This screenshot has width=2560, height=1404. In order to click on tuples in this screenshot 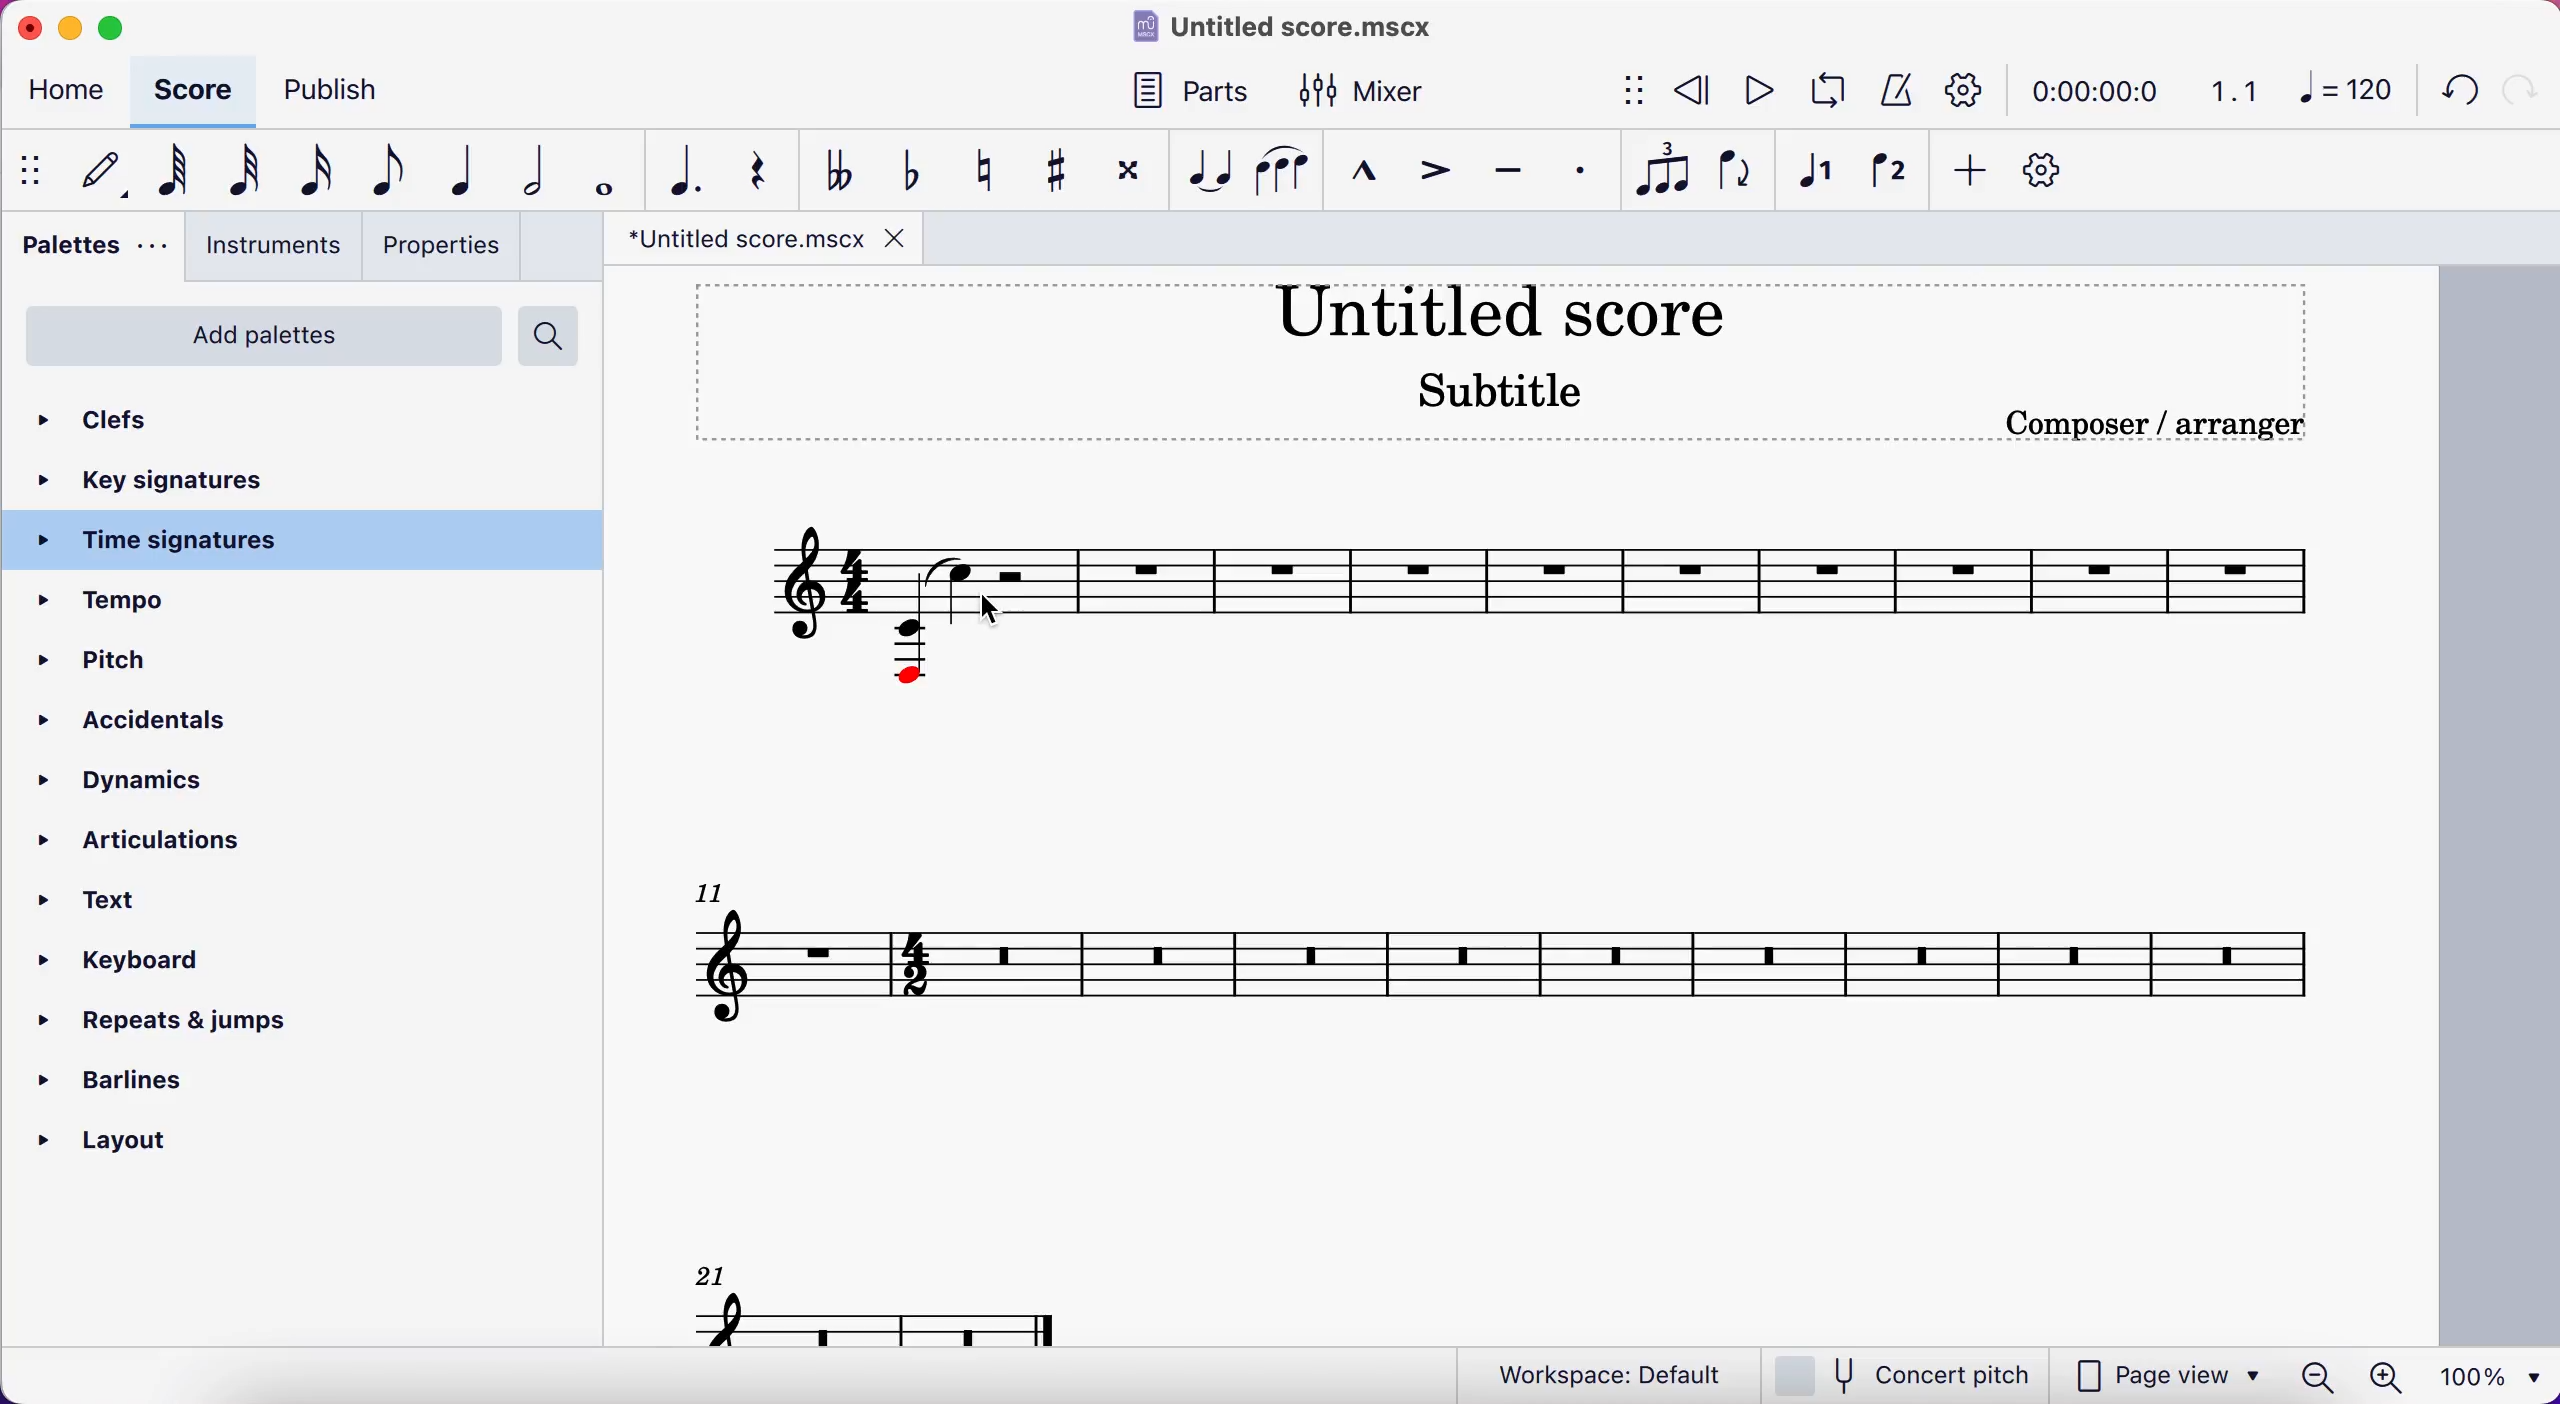, I will do `click(1657, 167)`.